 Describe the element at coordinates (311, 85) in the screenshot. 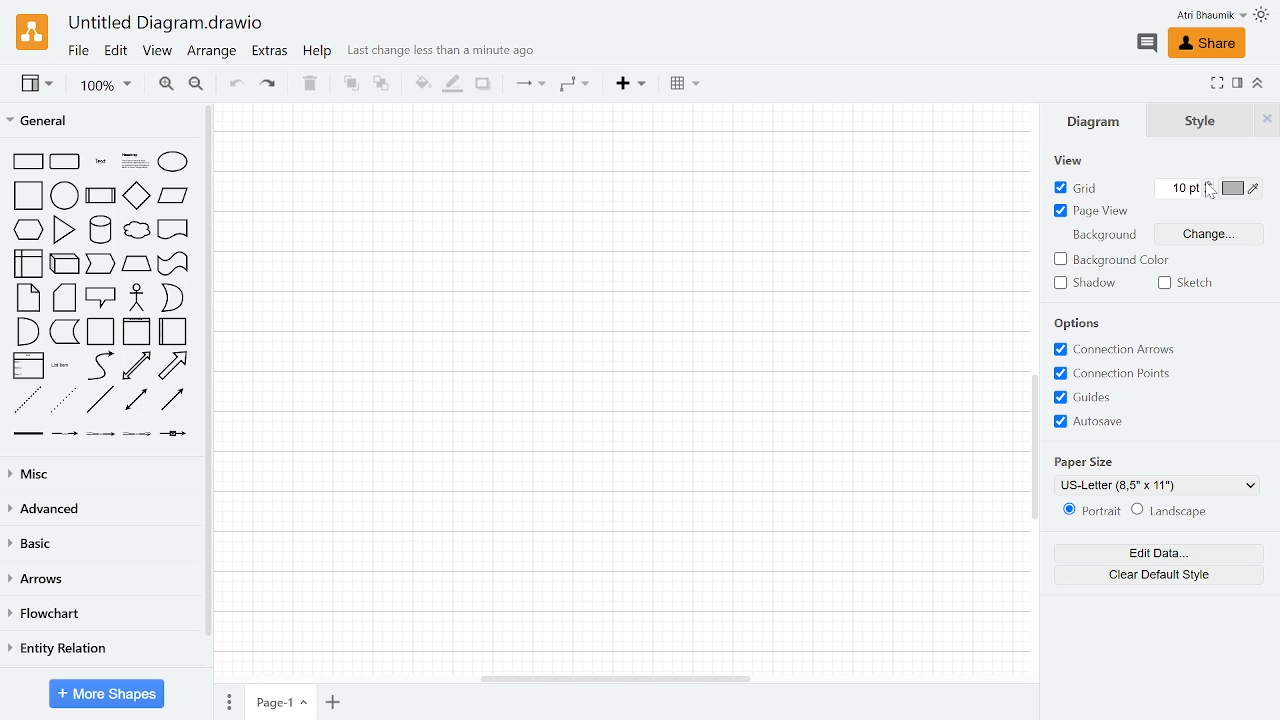

I see `Delete` at that location.